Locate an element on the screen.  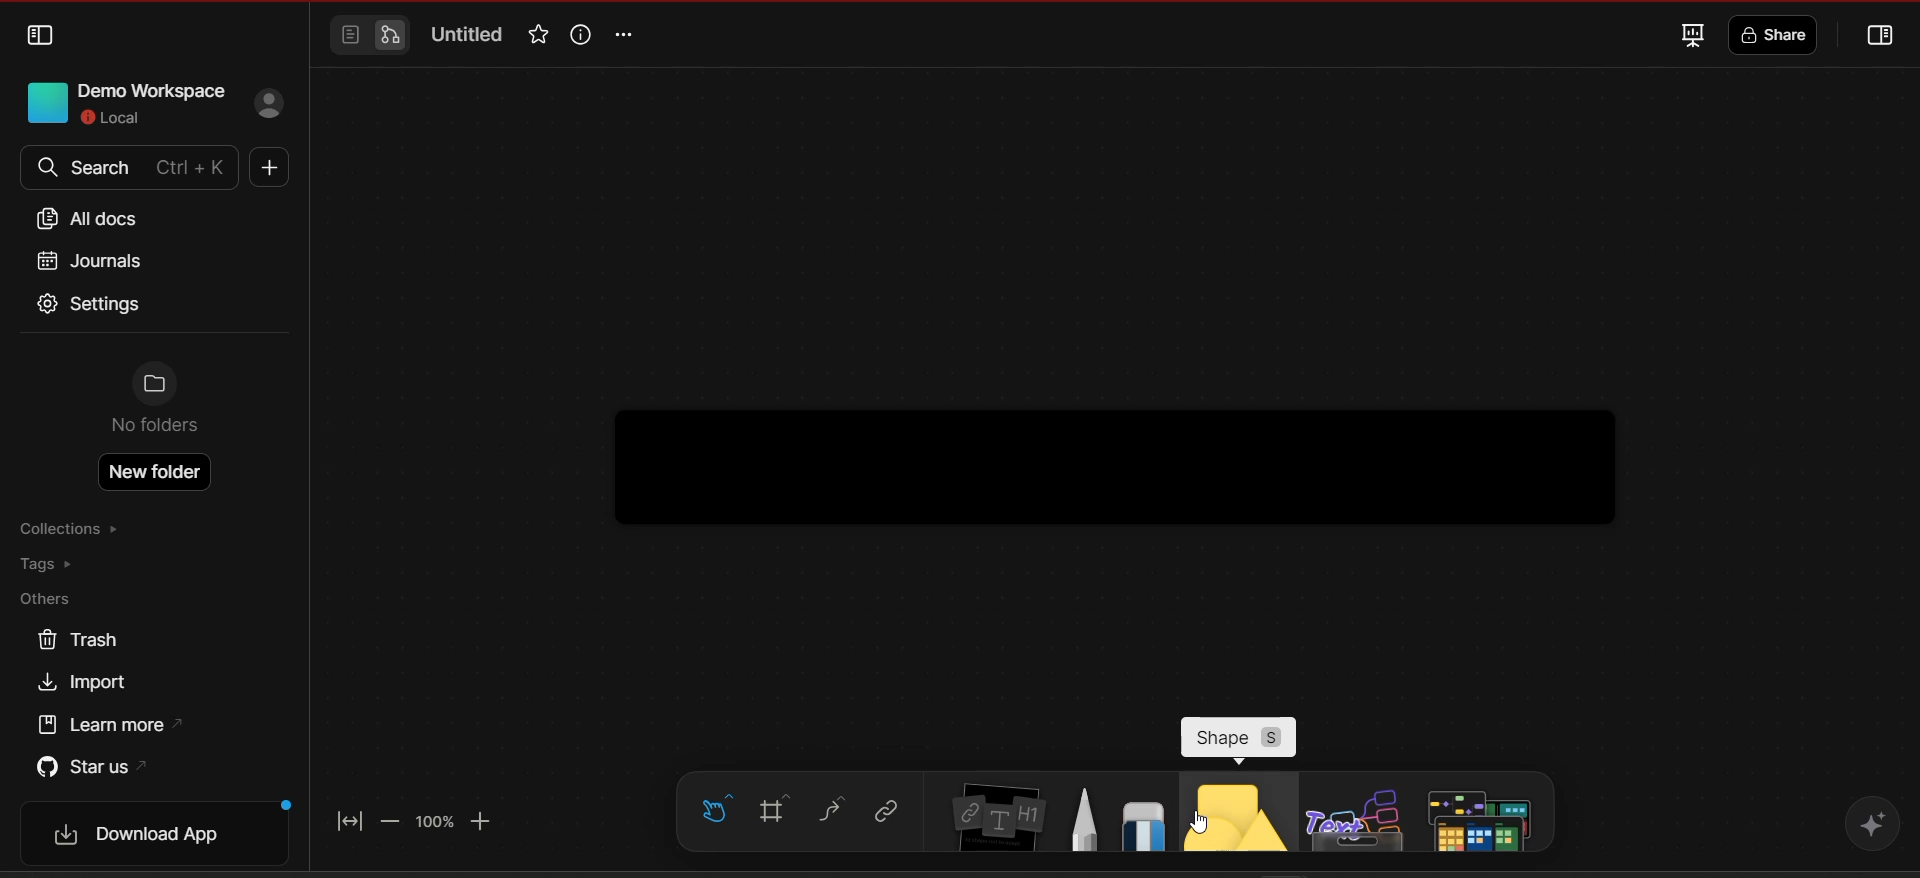
view info is located at coordinates (578, 34).